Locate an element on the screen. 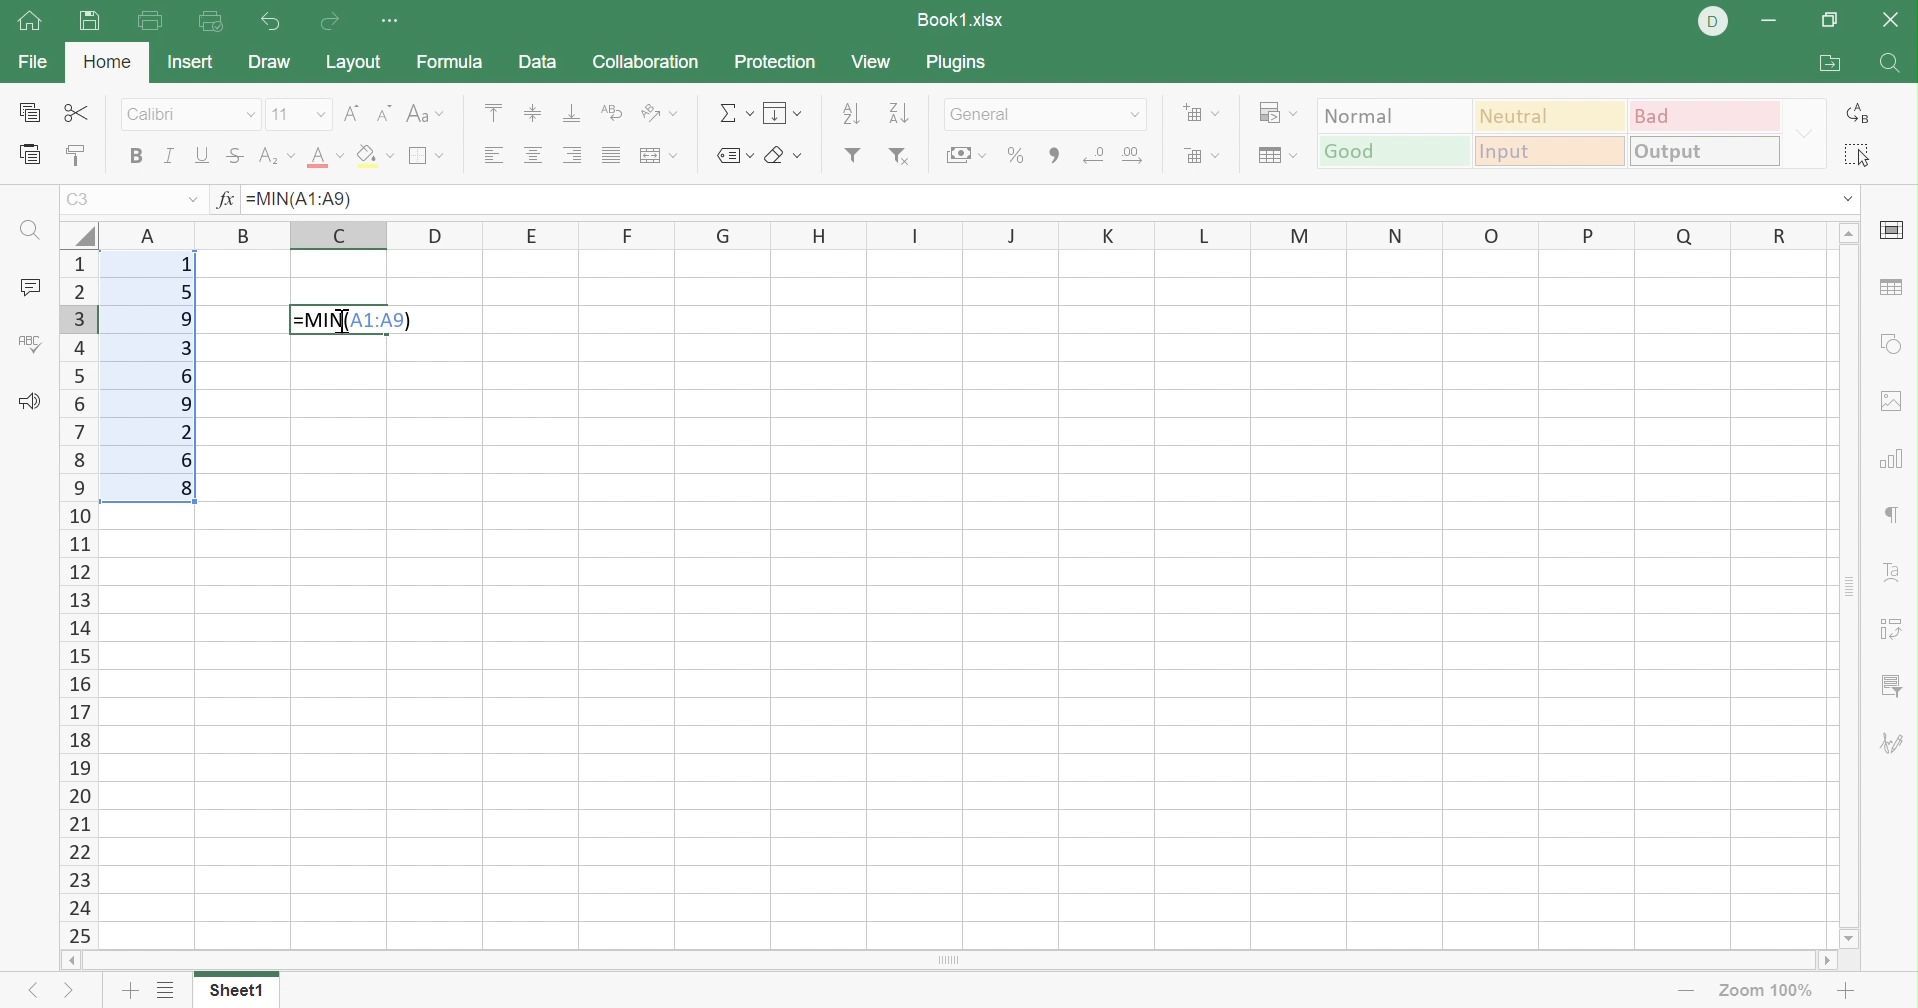 This screenshot has width=1918, height=1008. Wrap Text is located at coordinates (612, 112).